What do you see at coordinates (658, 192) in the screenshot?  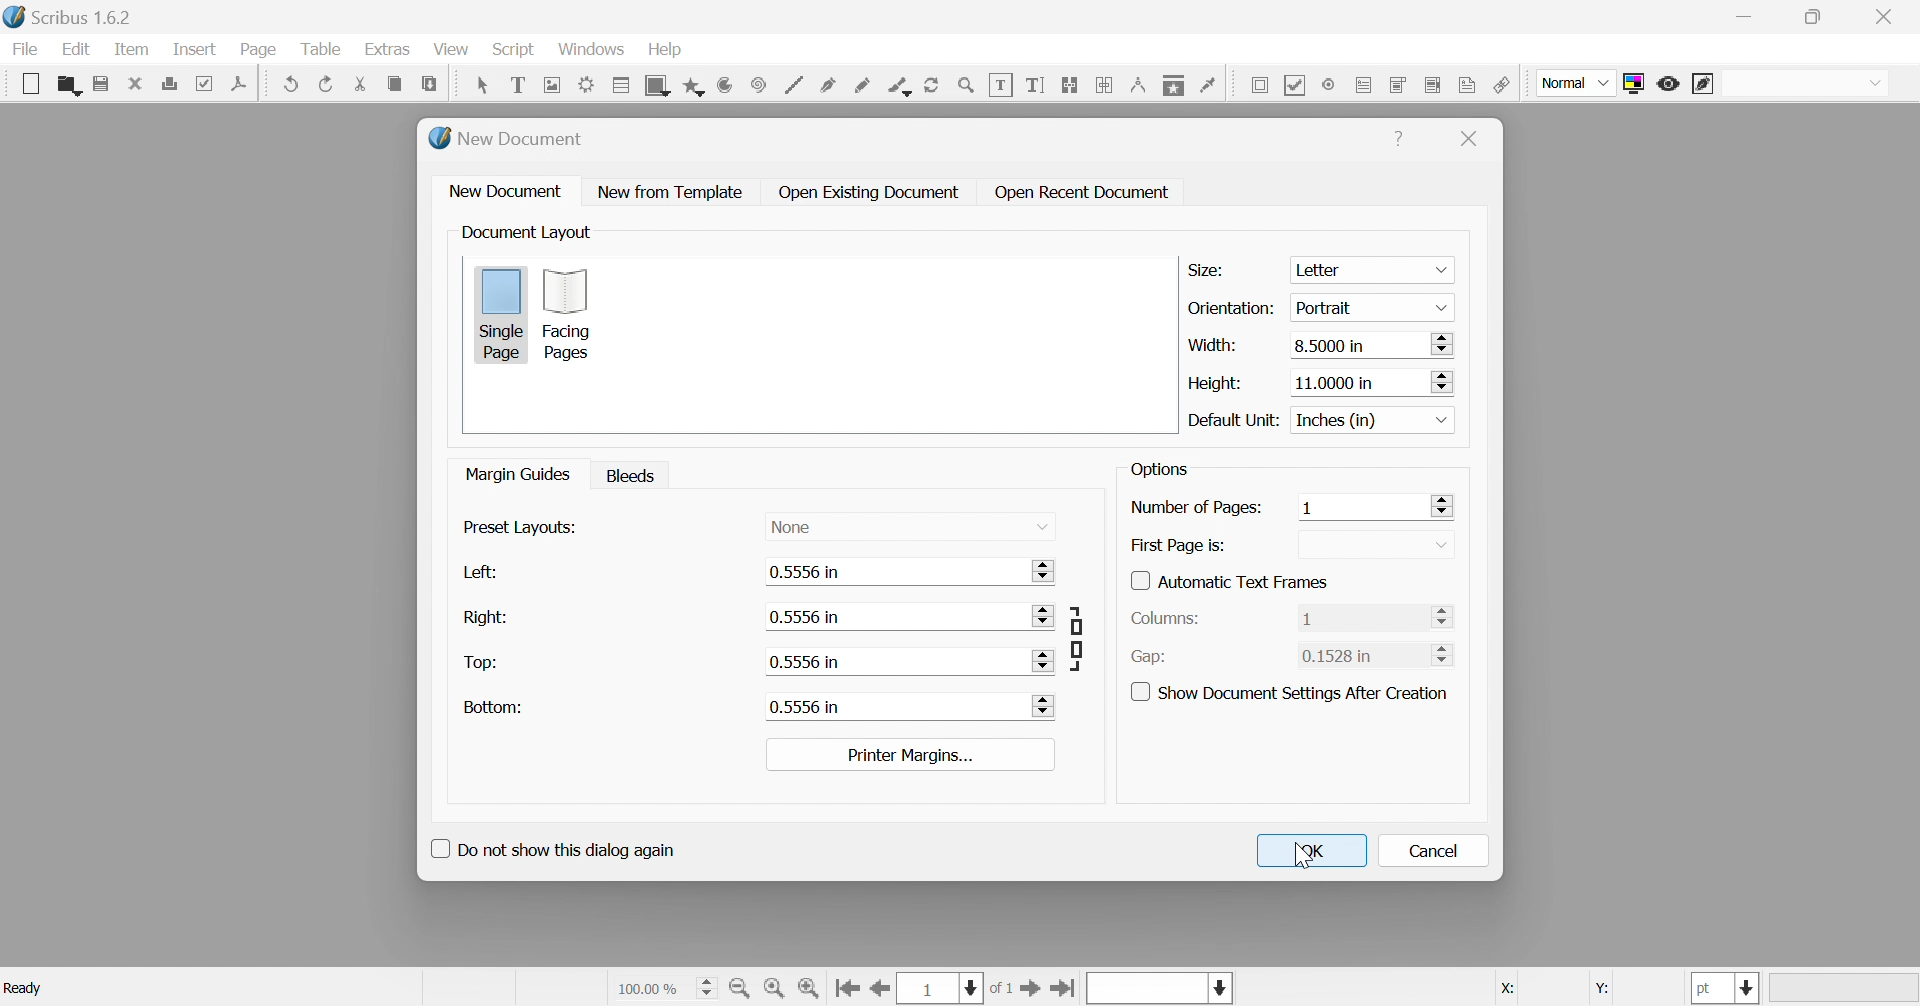 I see `` at bounding box center [658, 192].